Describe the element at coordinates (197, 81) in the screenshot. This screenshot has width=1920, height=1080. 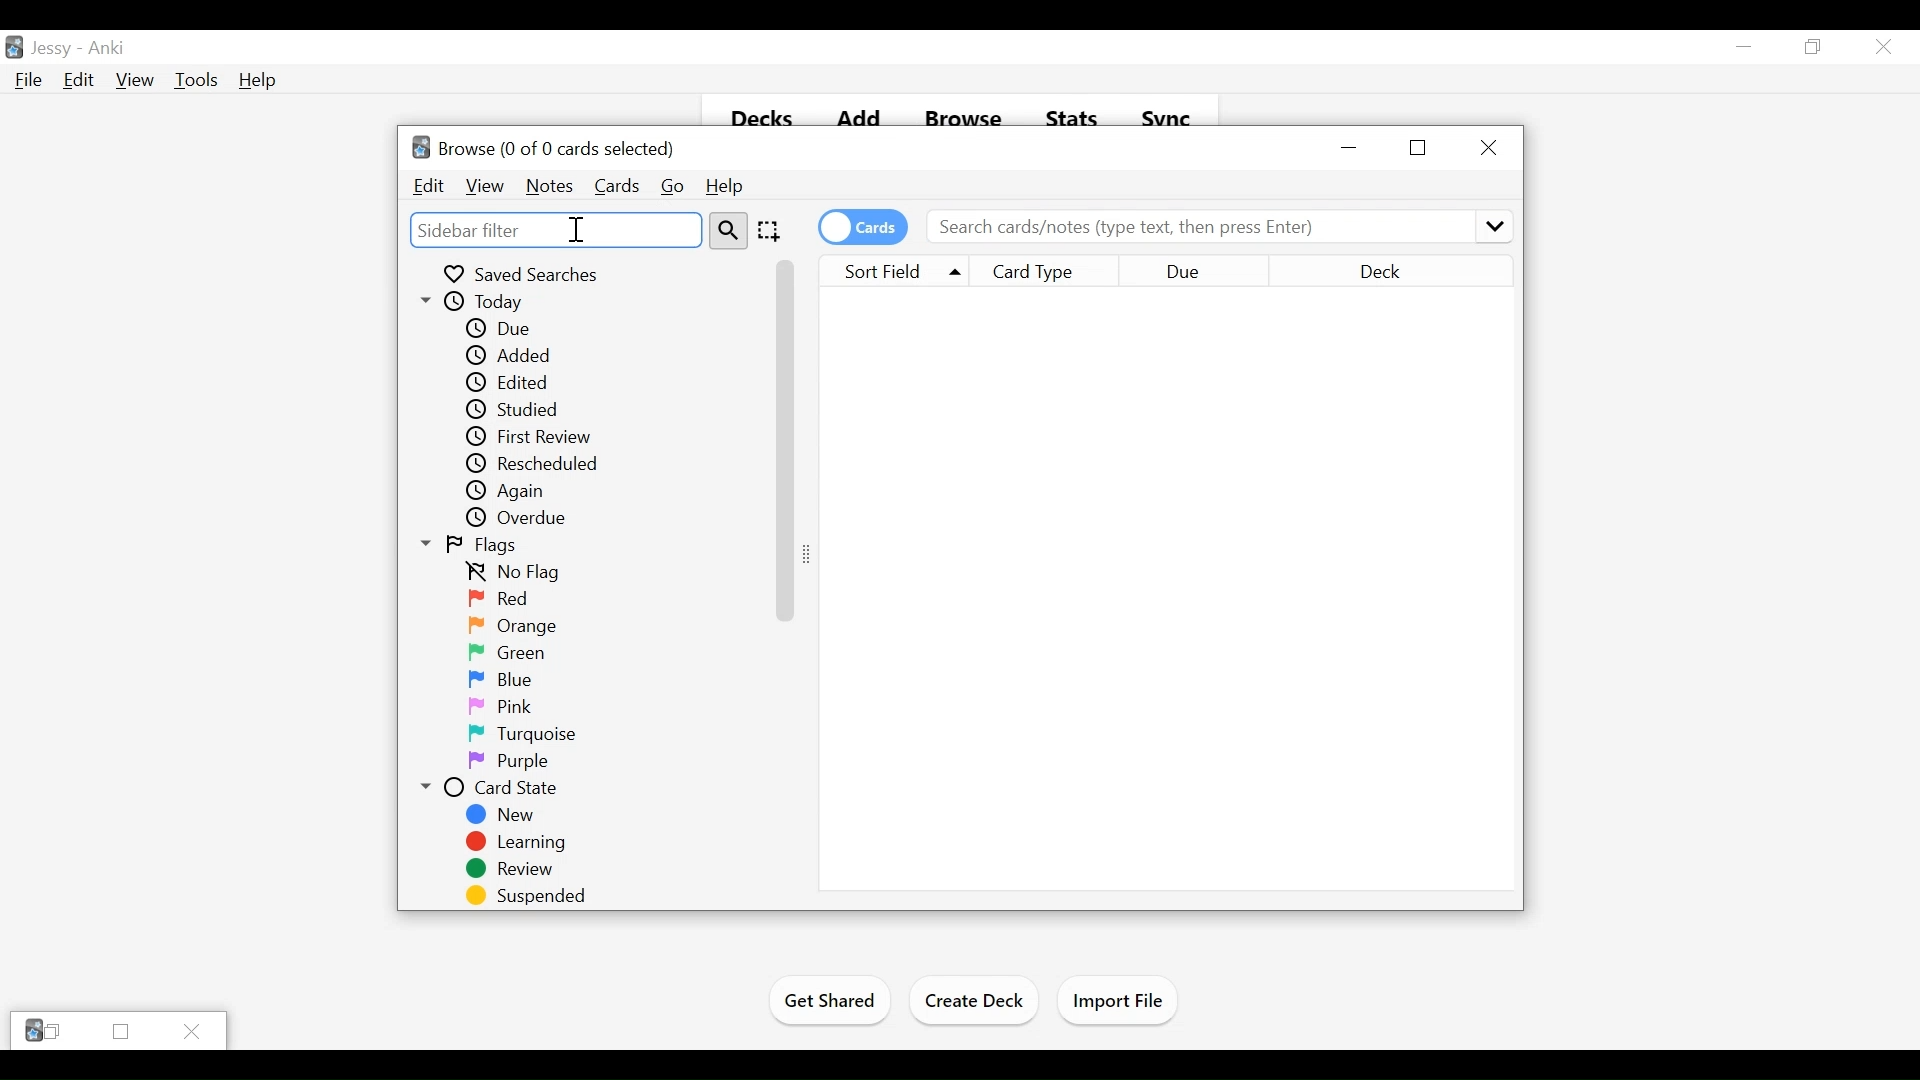
I see `Tools` at that location.